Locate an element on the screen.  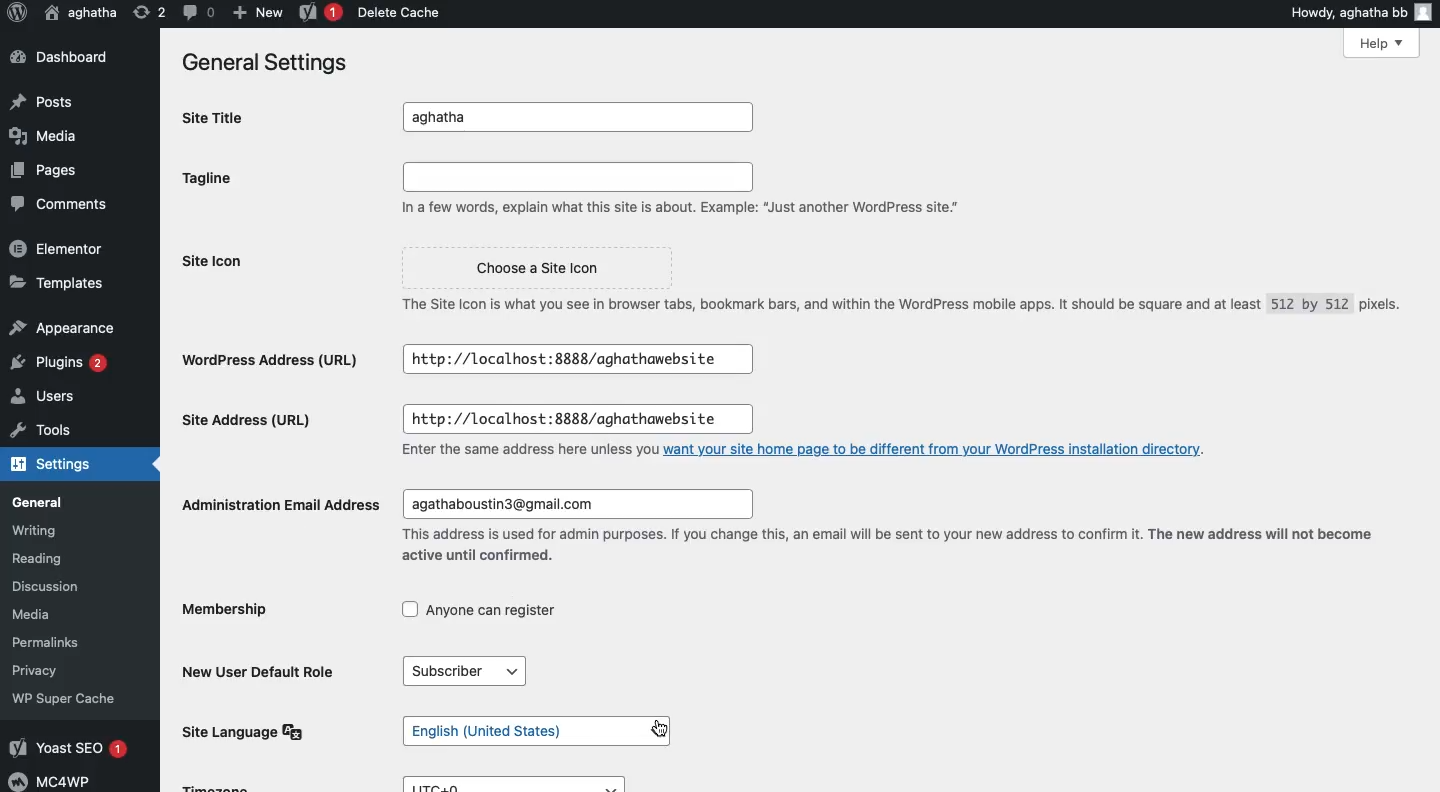
This address is used for admin purposes. If you change this, an email will be sent to your new address to confirm it. The new address will not become active until confirmed. is located at coordinates (888, 545).